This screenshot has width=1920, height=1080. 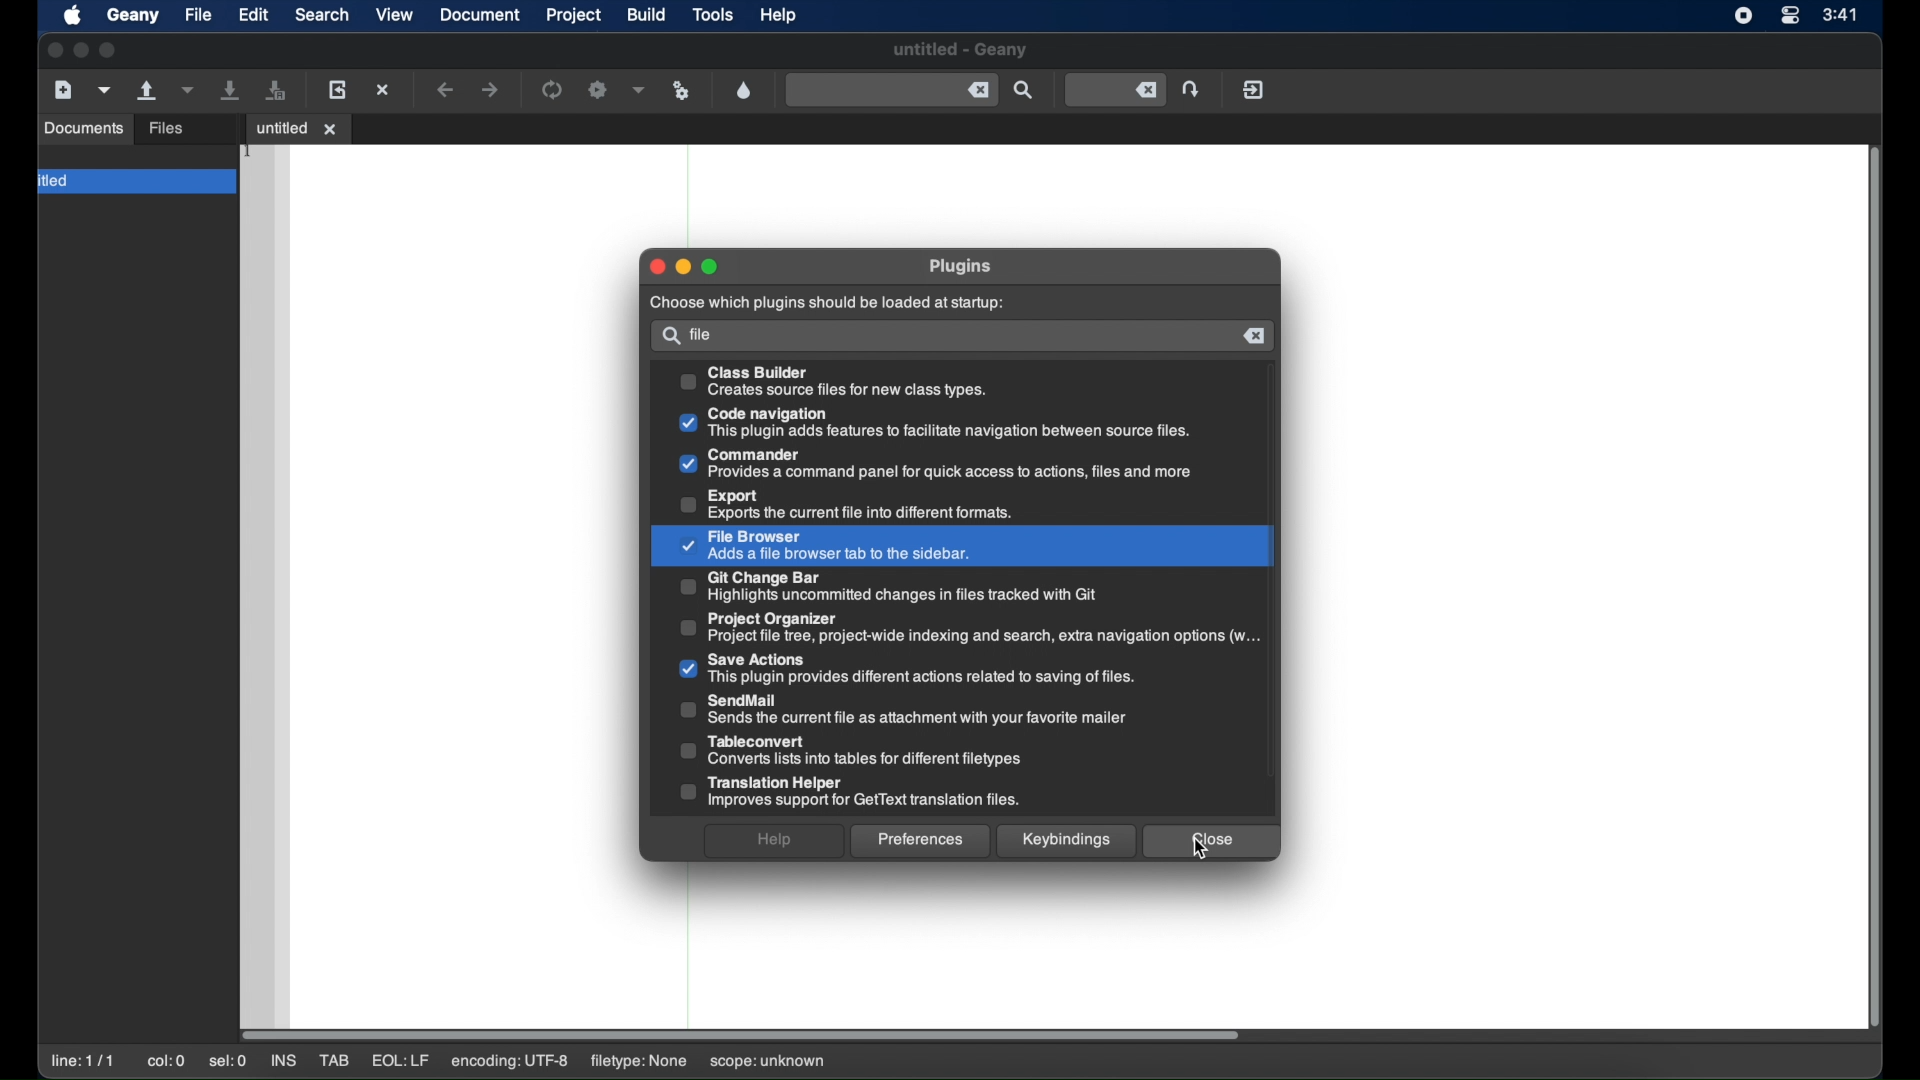 What do you see at coordinates (960, 50) in the screenshot?
I see `untitled - geany` at bounding box center [960, 50].